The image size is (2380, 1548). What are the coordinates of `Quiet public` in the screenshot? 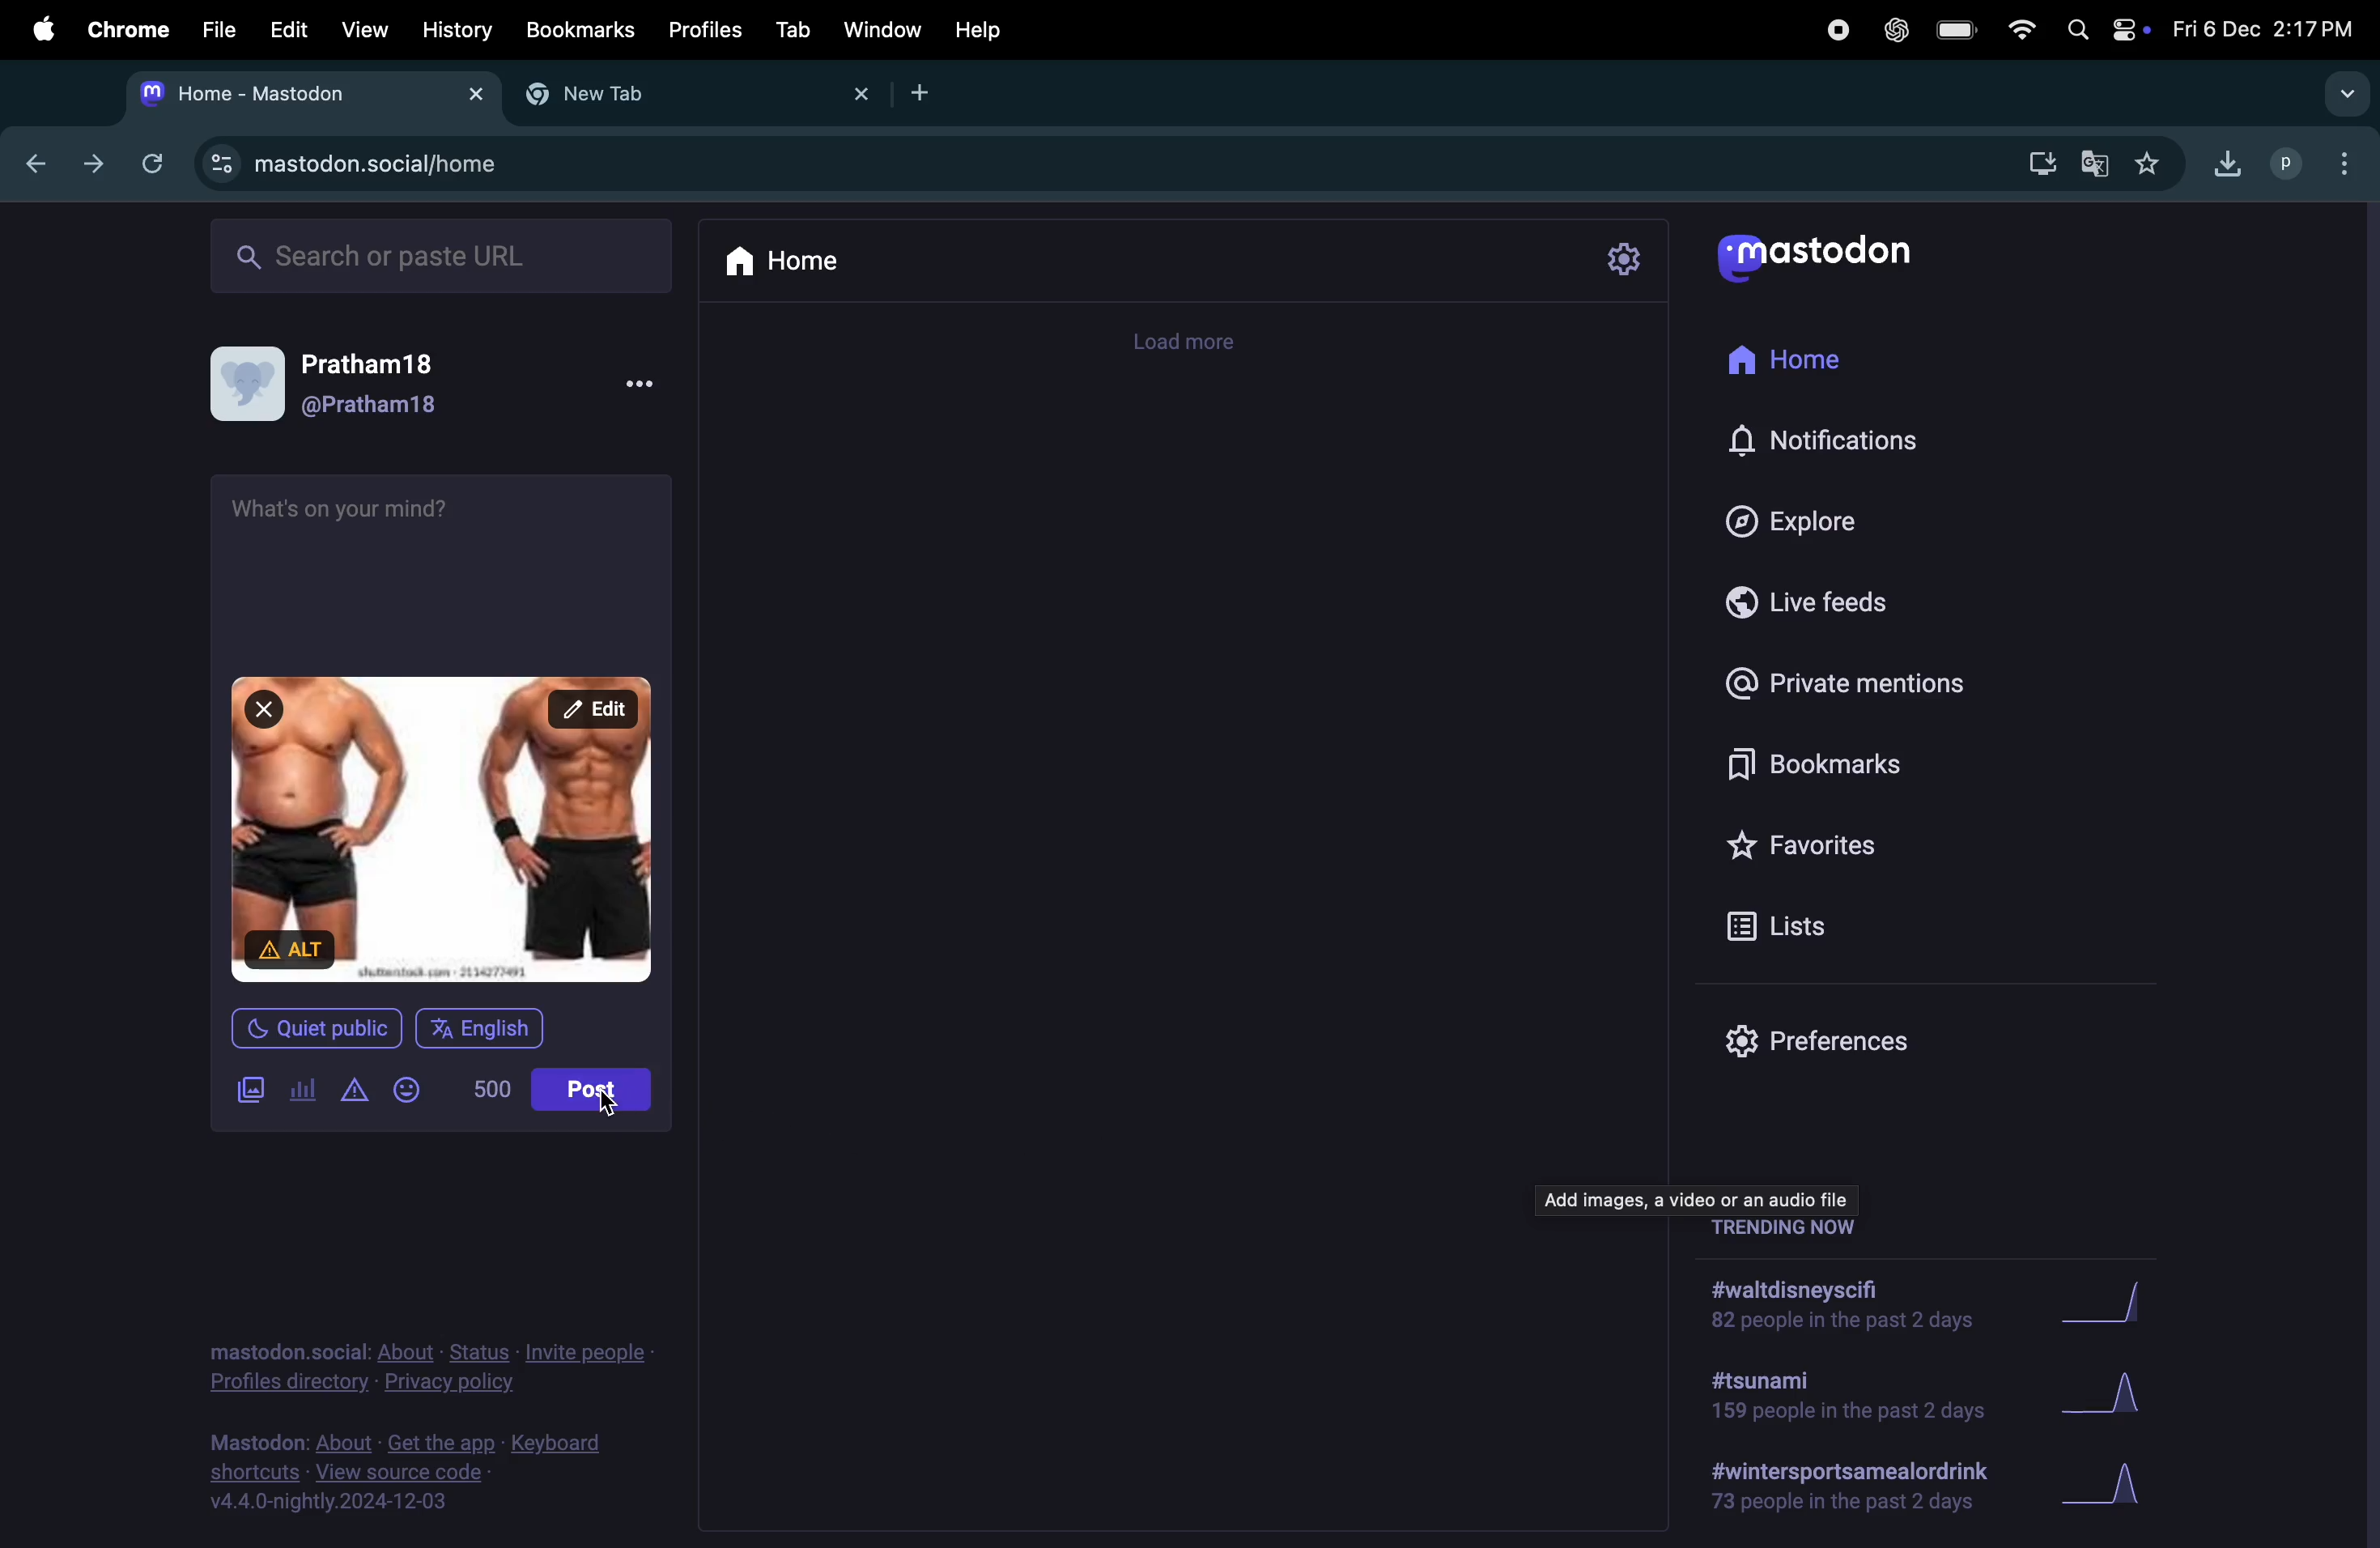 It's located at (320, 1026).